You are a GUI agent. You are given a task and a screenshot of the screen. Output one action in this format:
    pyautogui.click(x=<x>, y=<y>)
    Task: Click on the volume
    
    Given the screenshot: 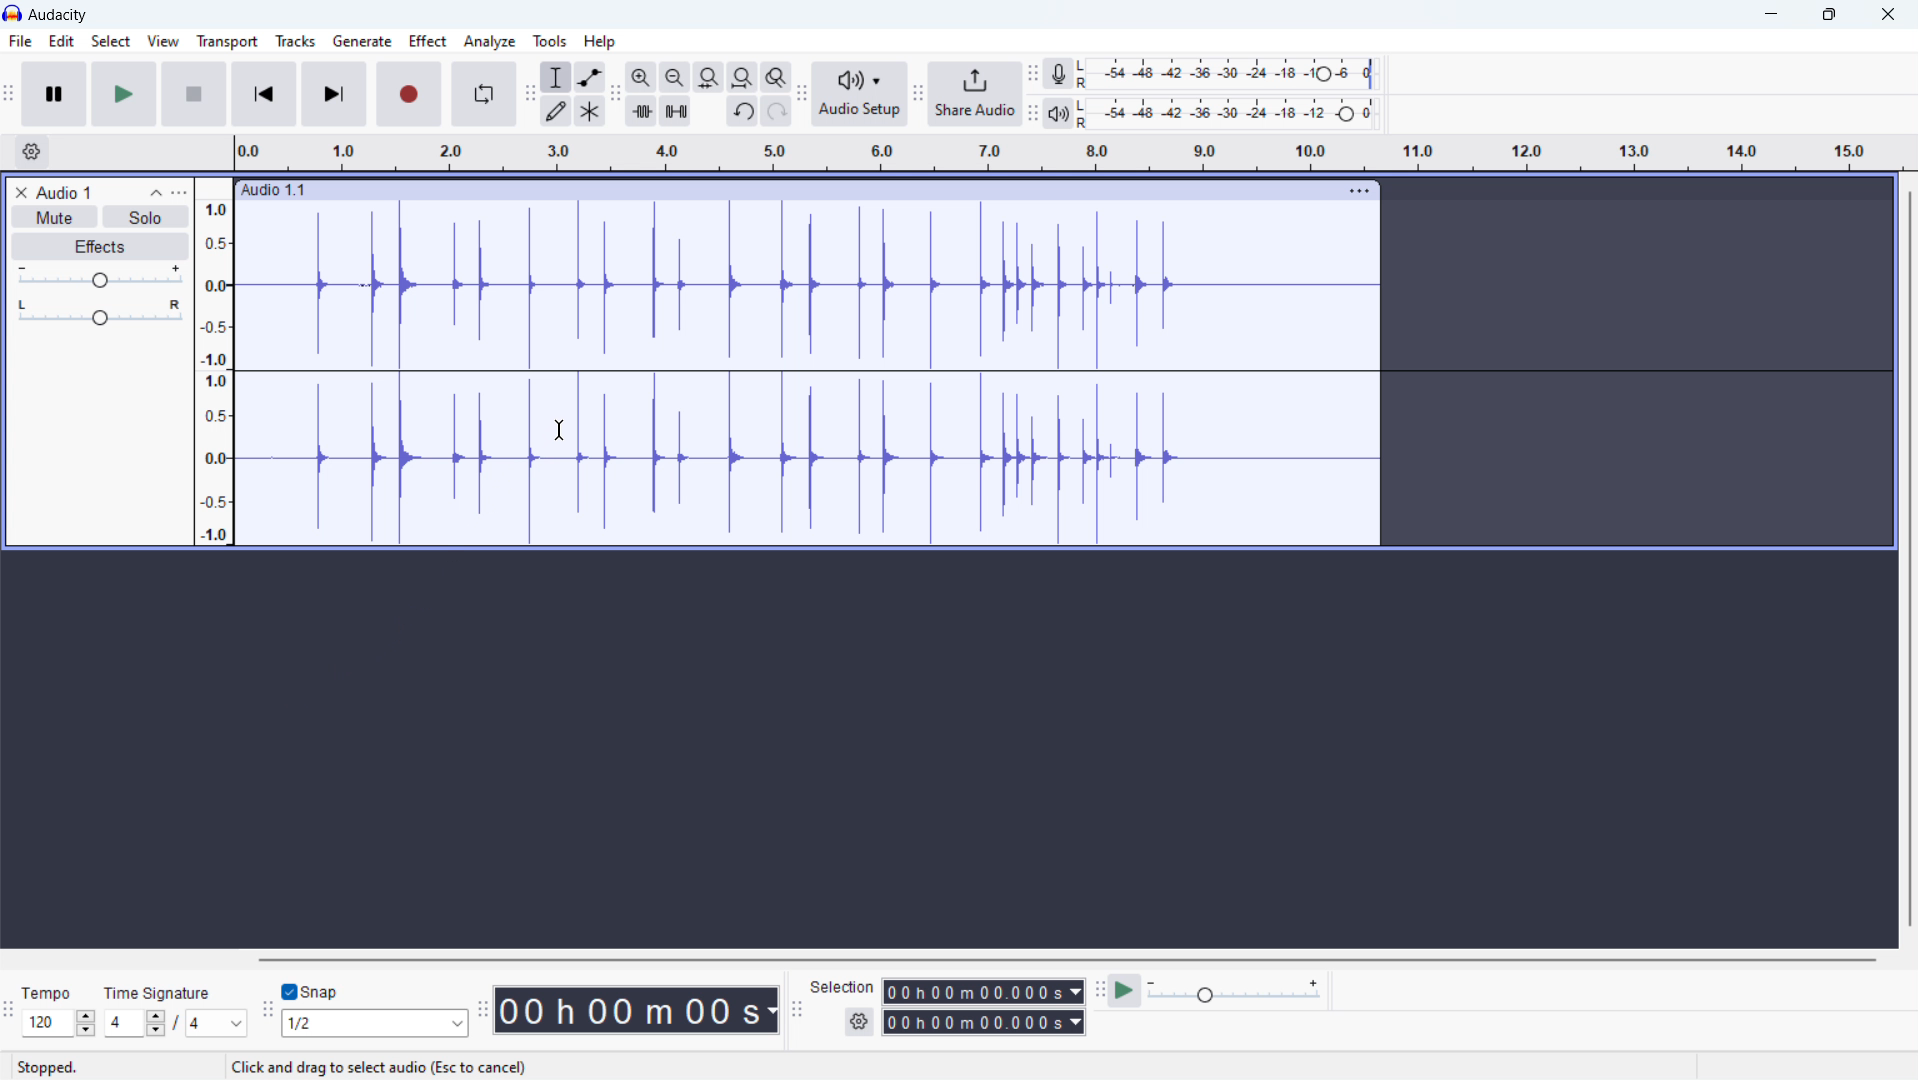 What is the action you would take?
    pyautogui.click(x=99, y=277)
    